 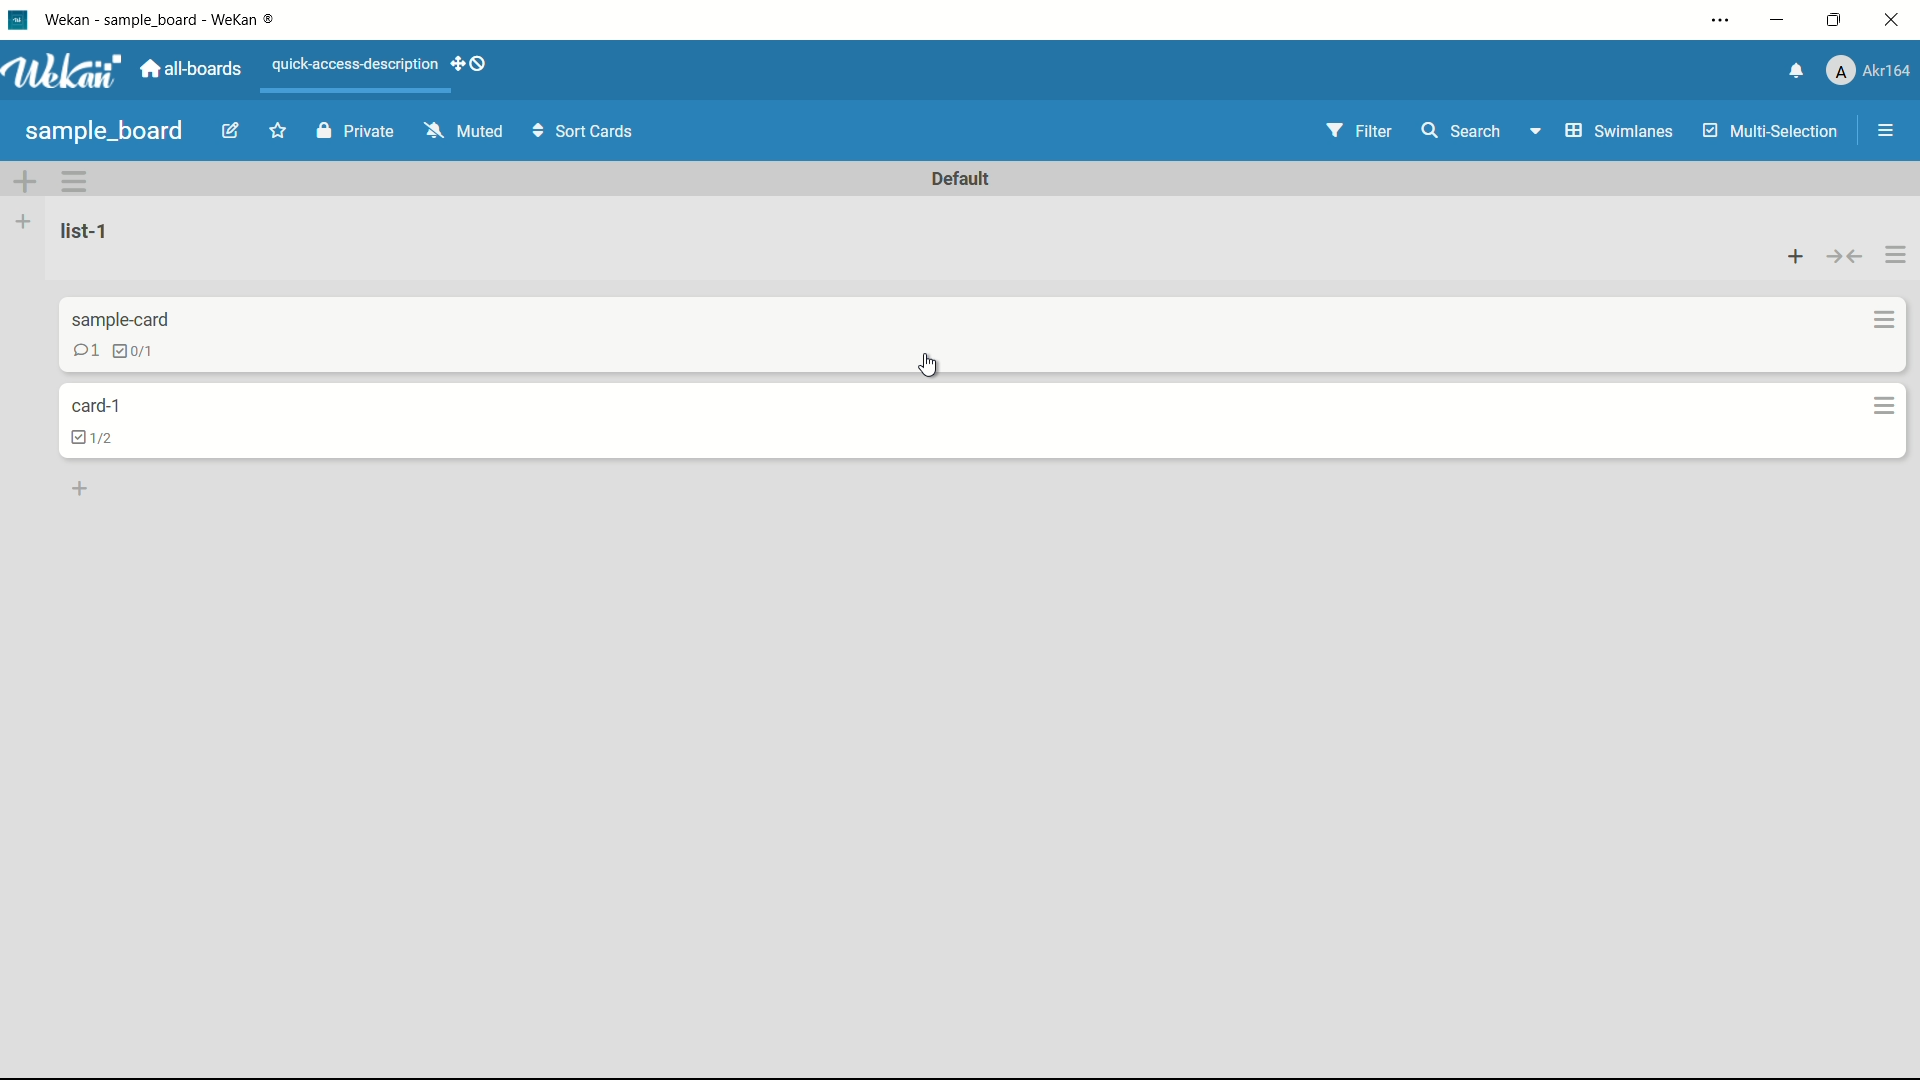 I want to click on default, so click(x=962, y=179).